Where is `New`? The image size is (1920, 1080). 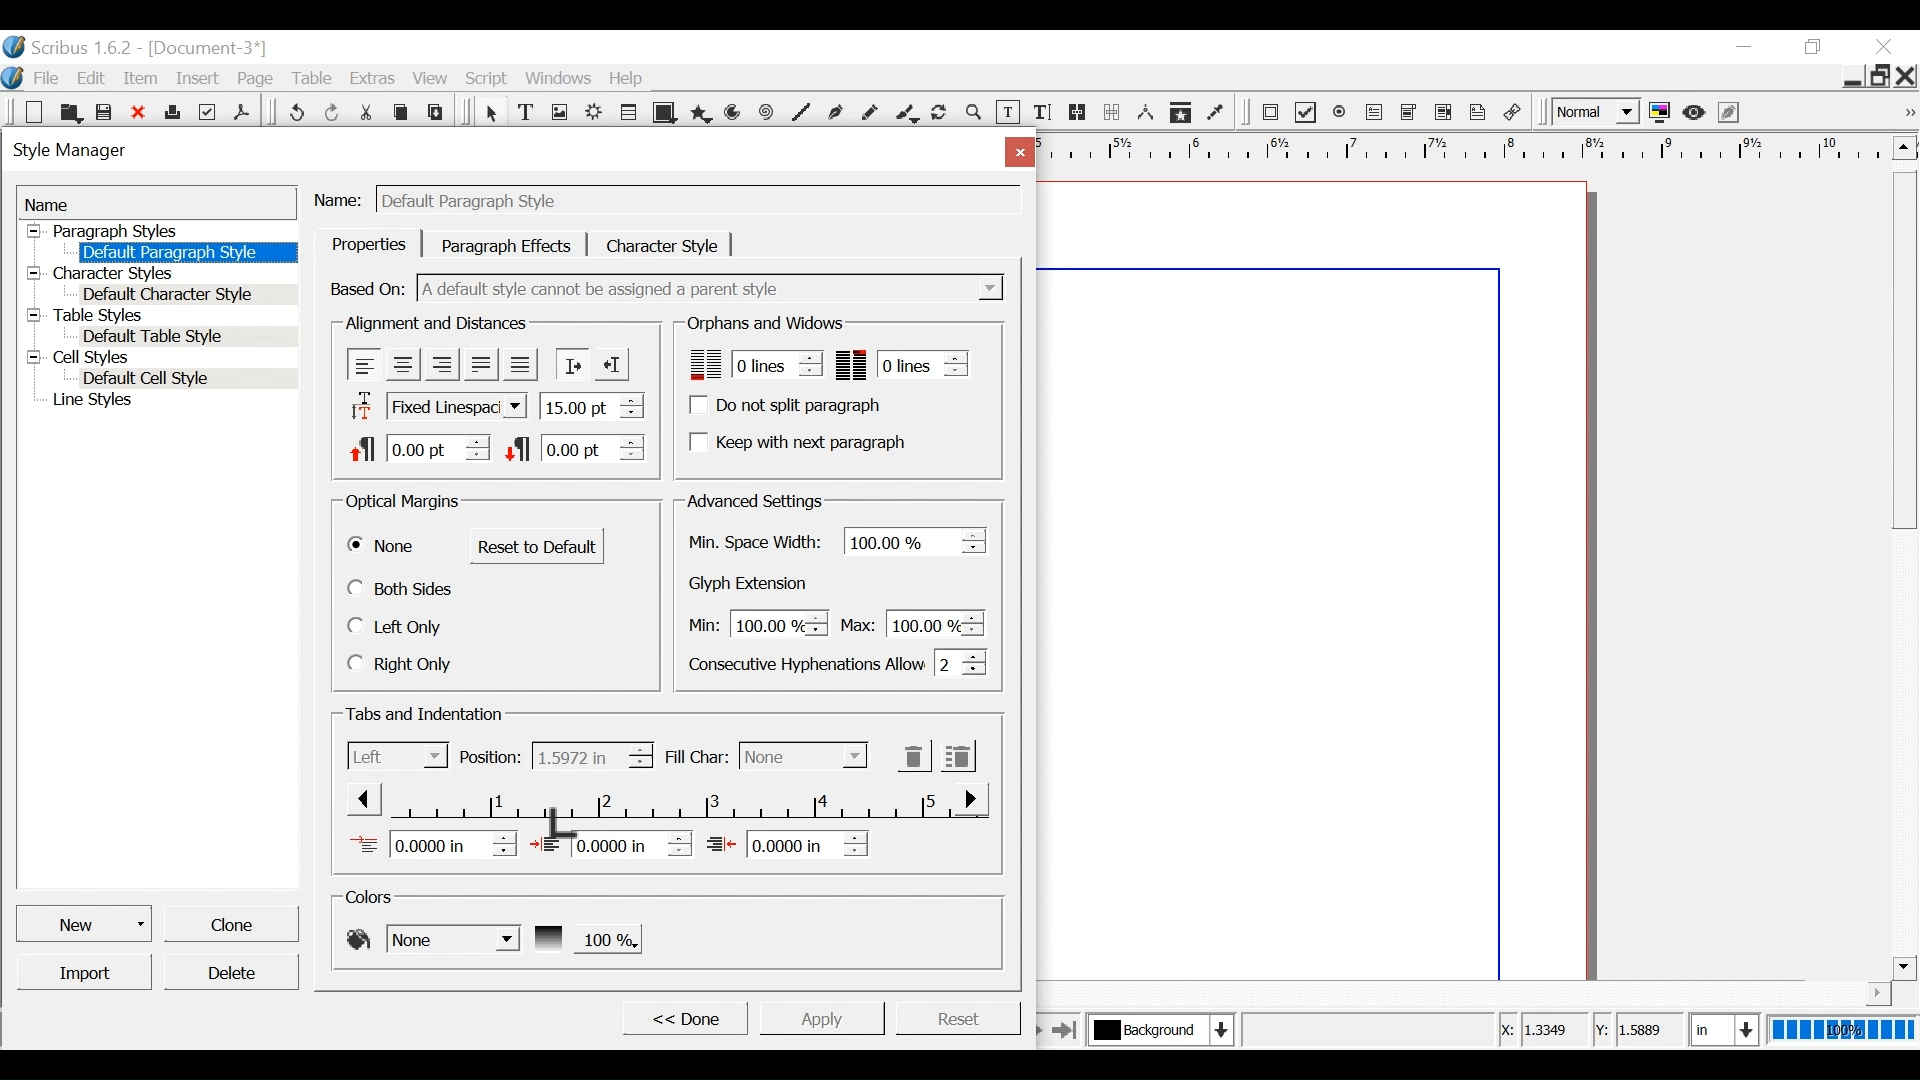 New is located at coordinates (86, 922).